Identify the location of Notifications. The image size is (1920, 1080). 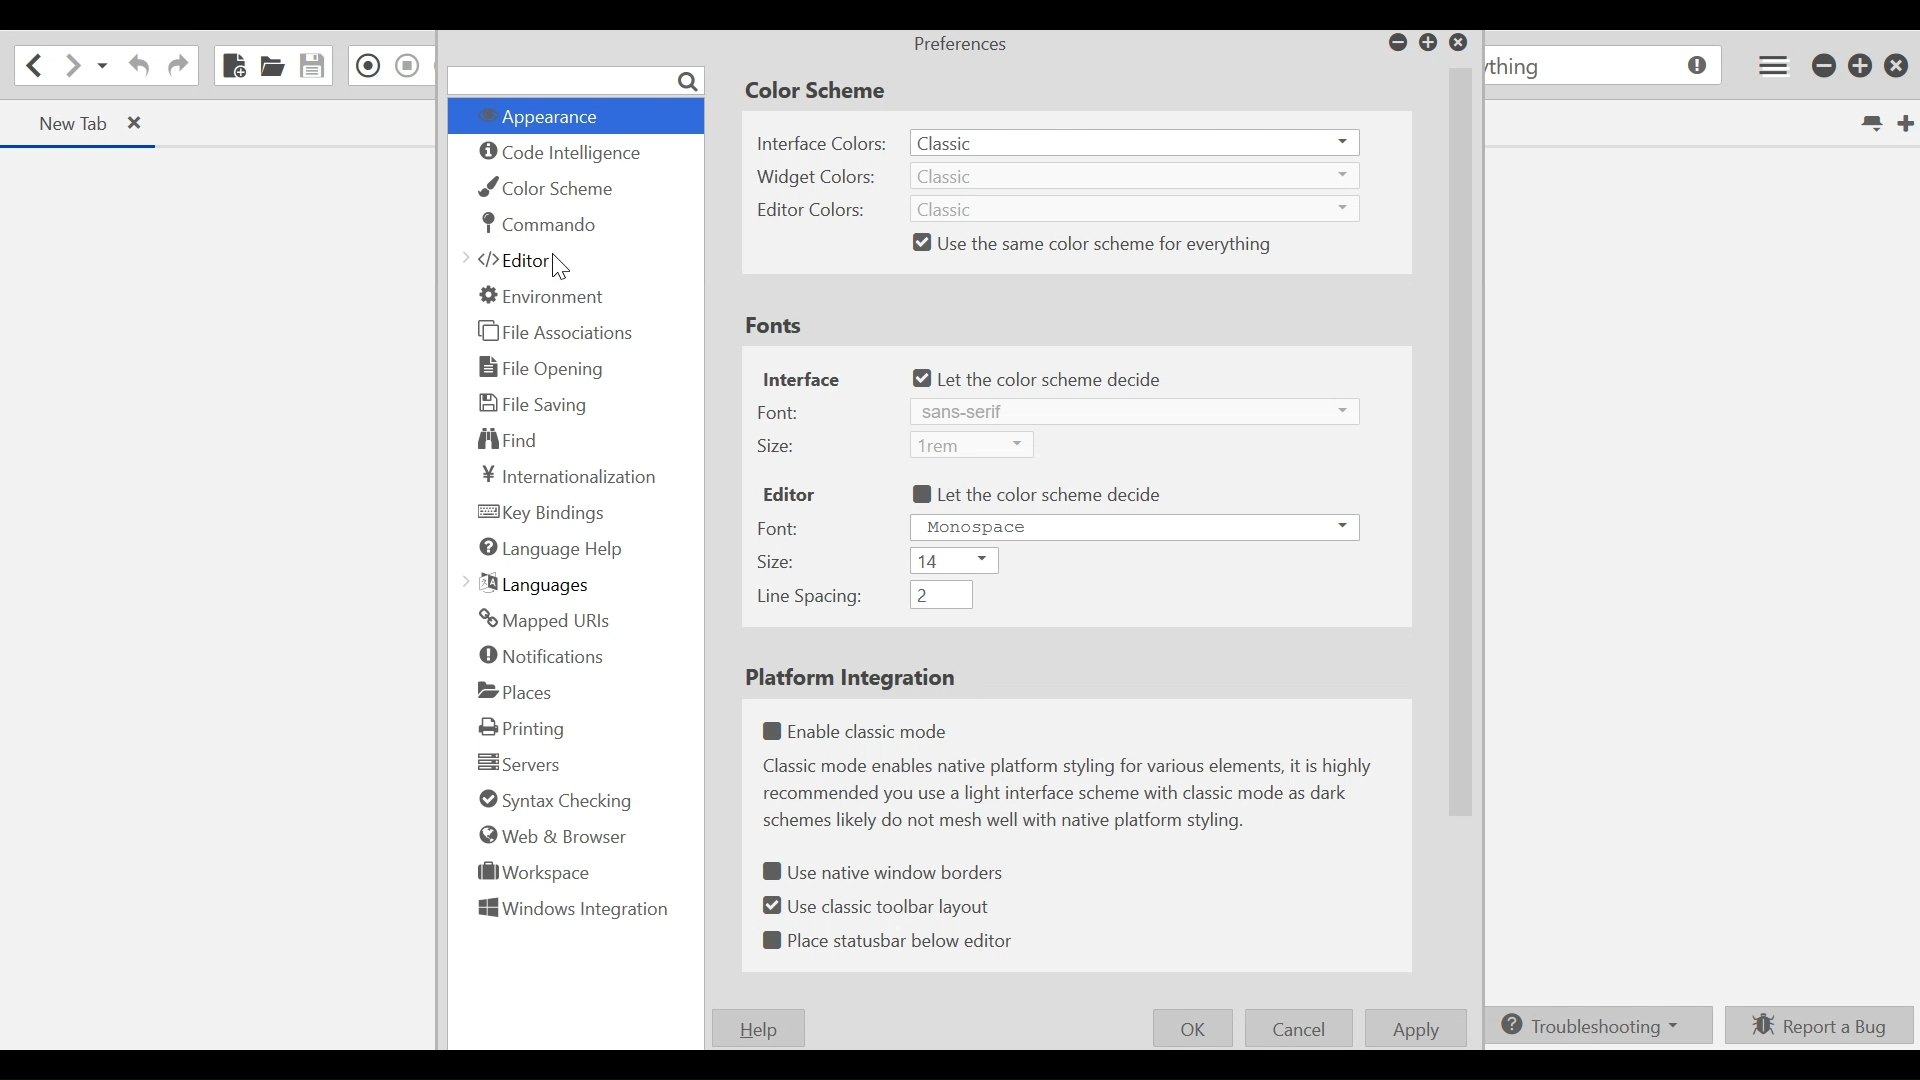
(543, 655).